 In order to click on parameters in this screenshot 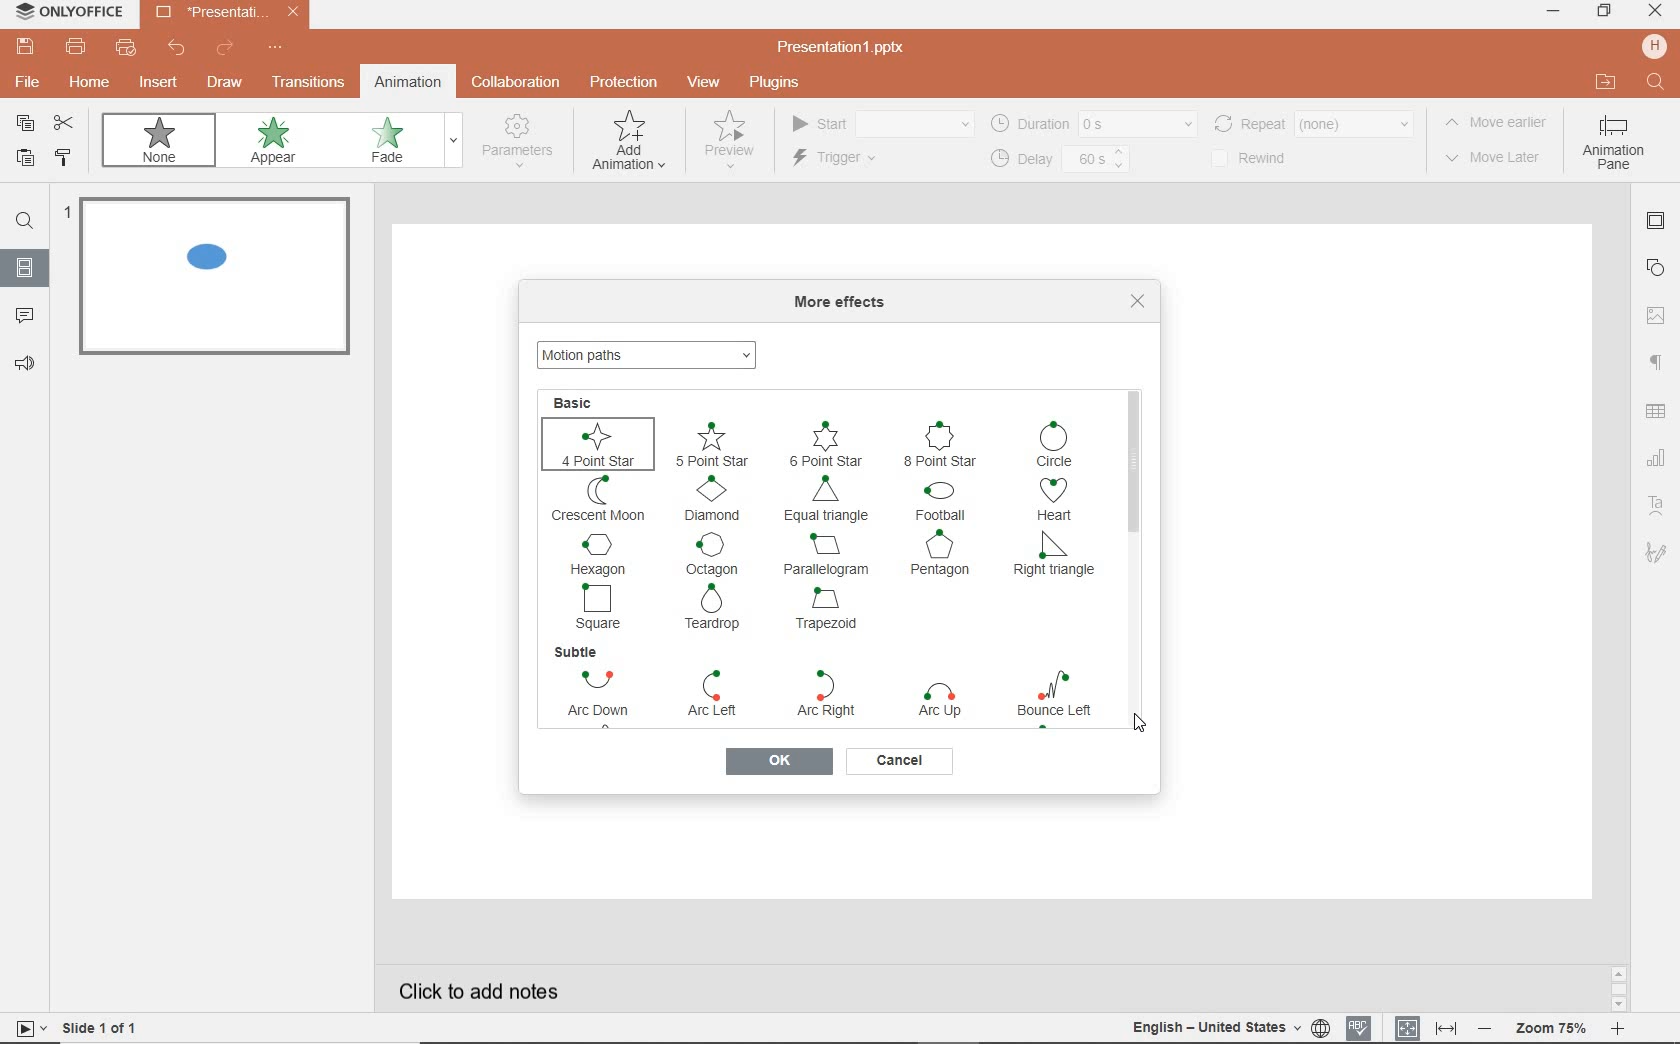, I will do `click(522, 142)`.